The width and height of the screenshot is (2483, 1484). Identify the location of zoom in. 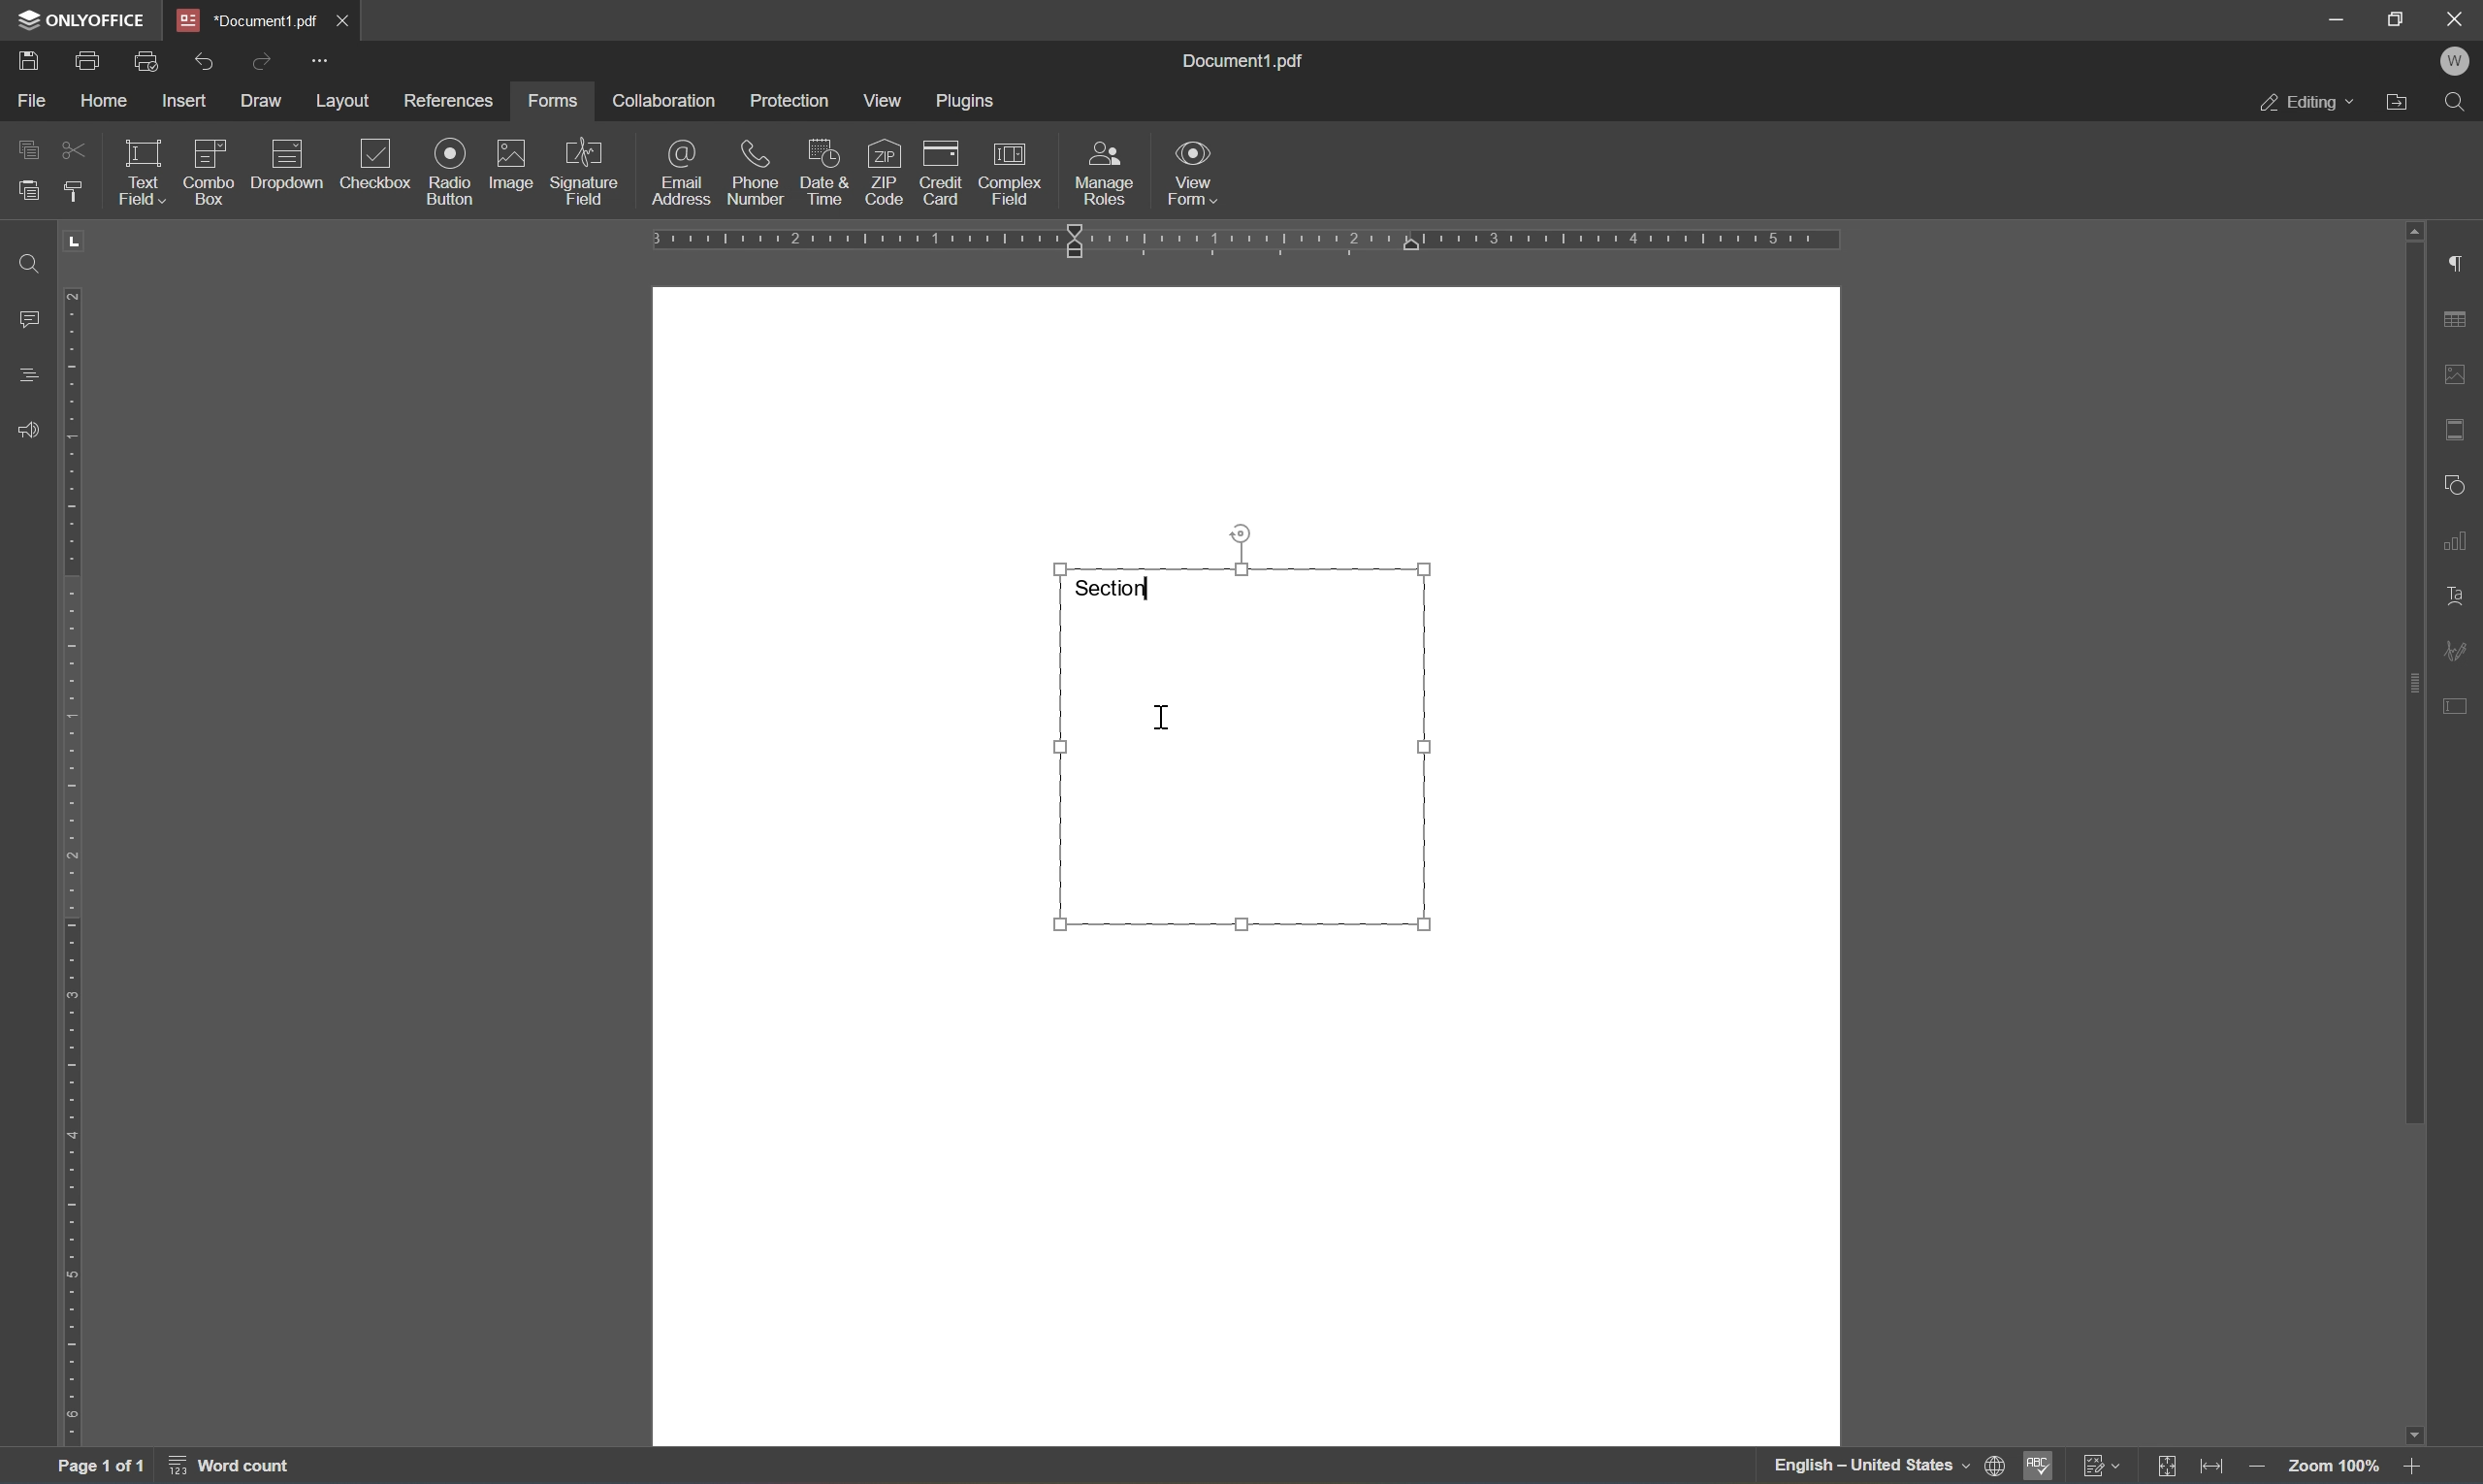
(2415, 1465).